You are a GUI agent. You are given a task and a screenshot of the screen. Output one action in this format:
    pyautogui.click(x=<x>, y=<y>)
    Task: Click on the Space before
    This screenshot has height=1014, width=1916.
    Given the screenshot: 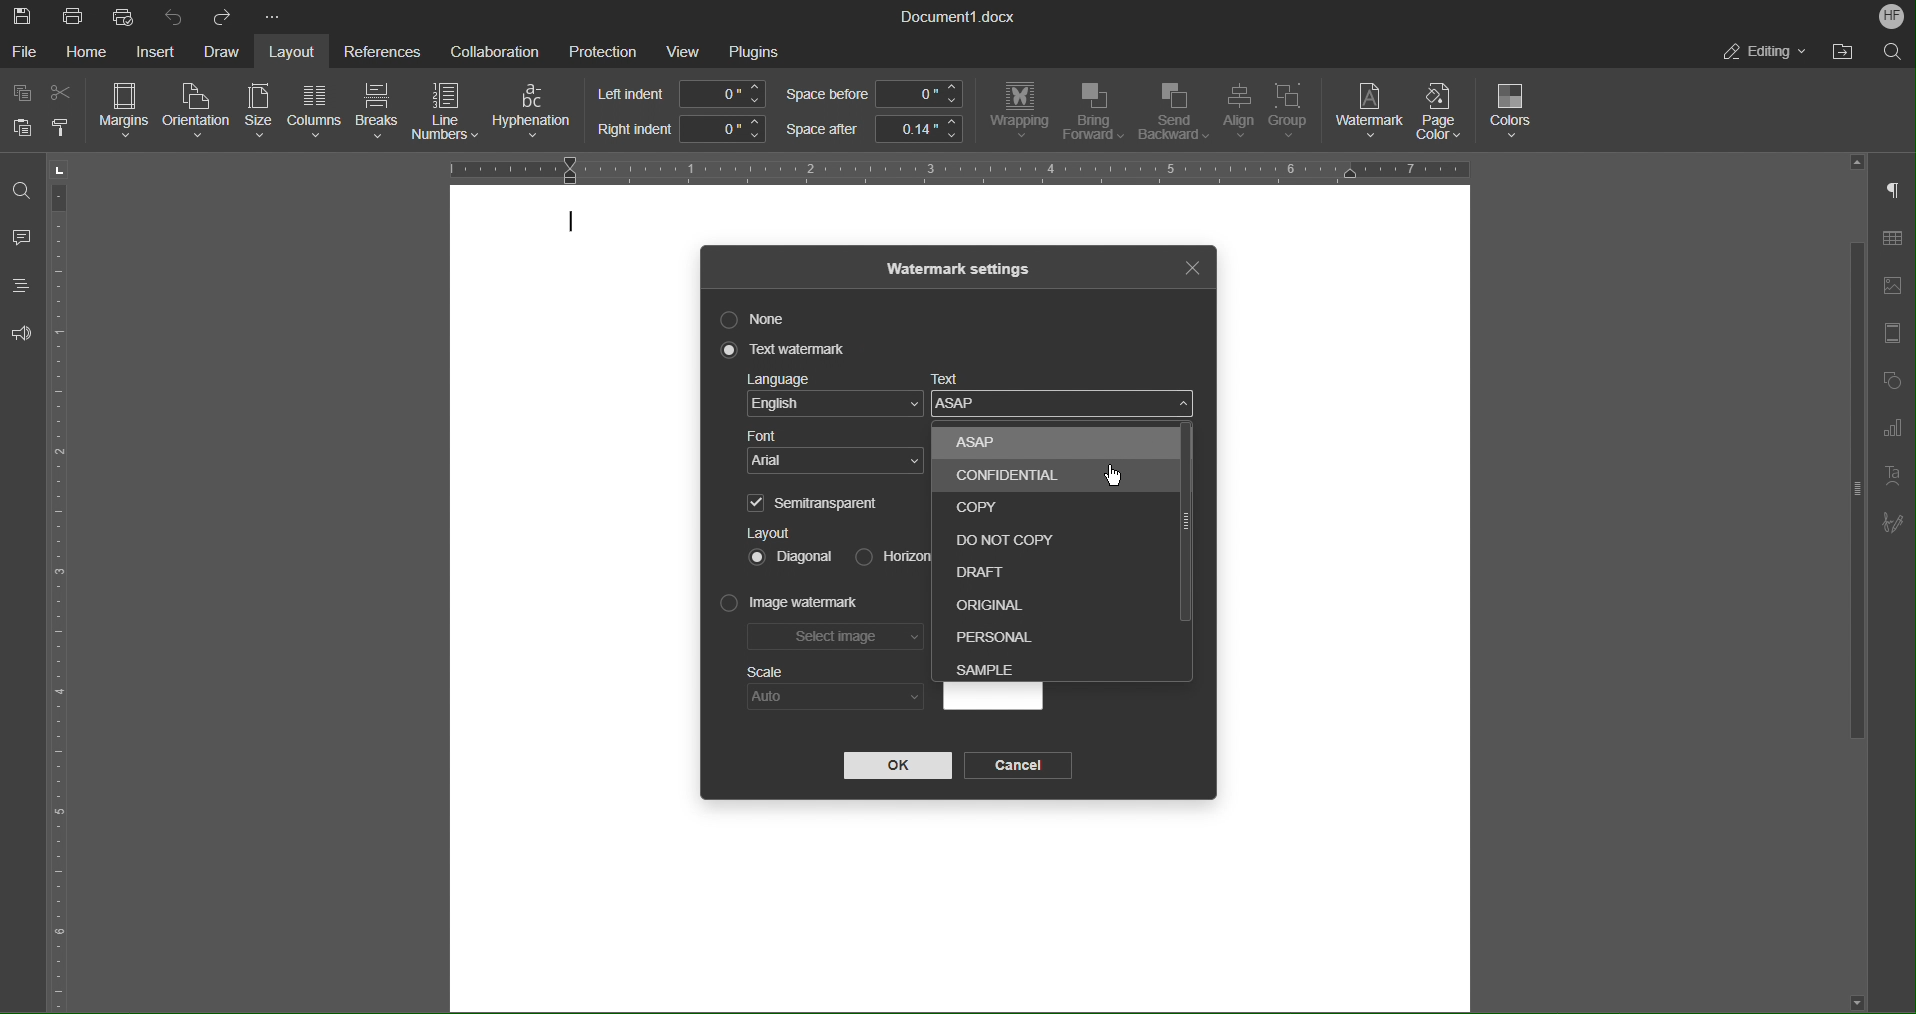 What is the action you would take?
    pyautogui.click(x=873, y=95)
    